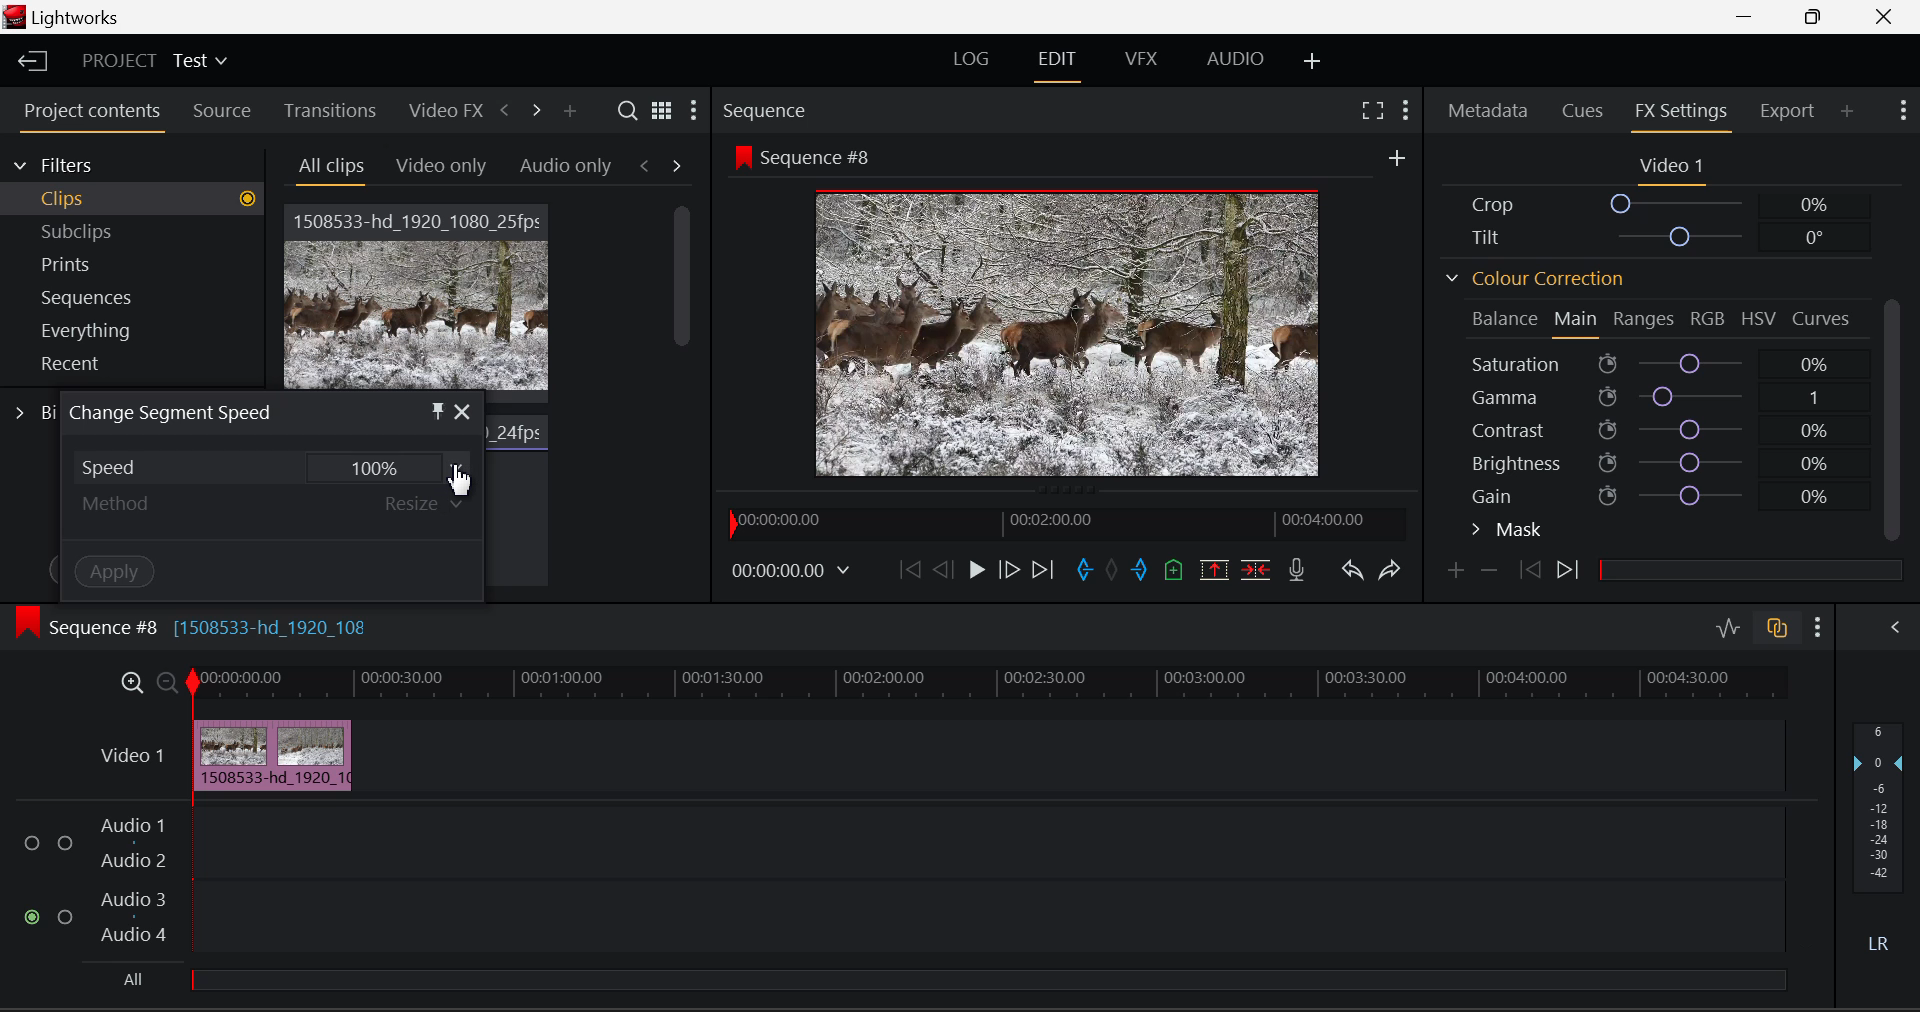 The image size is (1920, 1012). Describe the element at coordinates (271, 756) in the screenshot. I see `Cursor on Clip in Timeline` at that location.